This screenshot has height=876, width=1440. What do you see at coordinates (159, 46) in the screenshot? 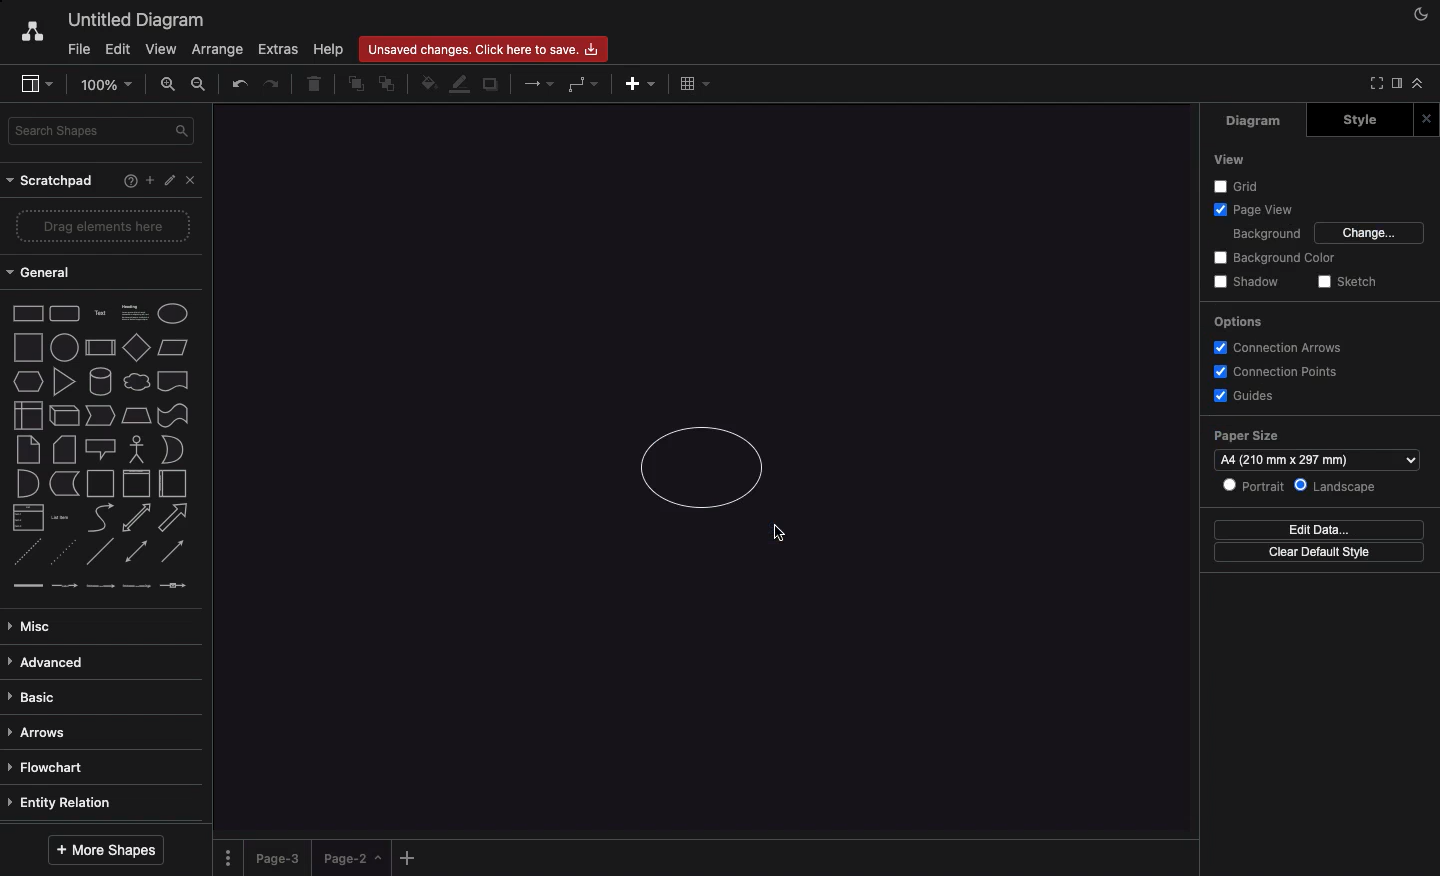
I see `View` at bounding box center [159, 46].